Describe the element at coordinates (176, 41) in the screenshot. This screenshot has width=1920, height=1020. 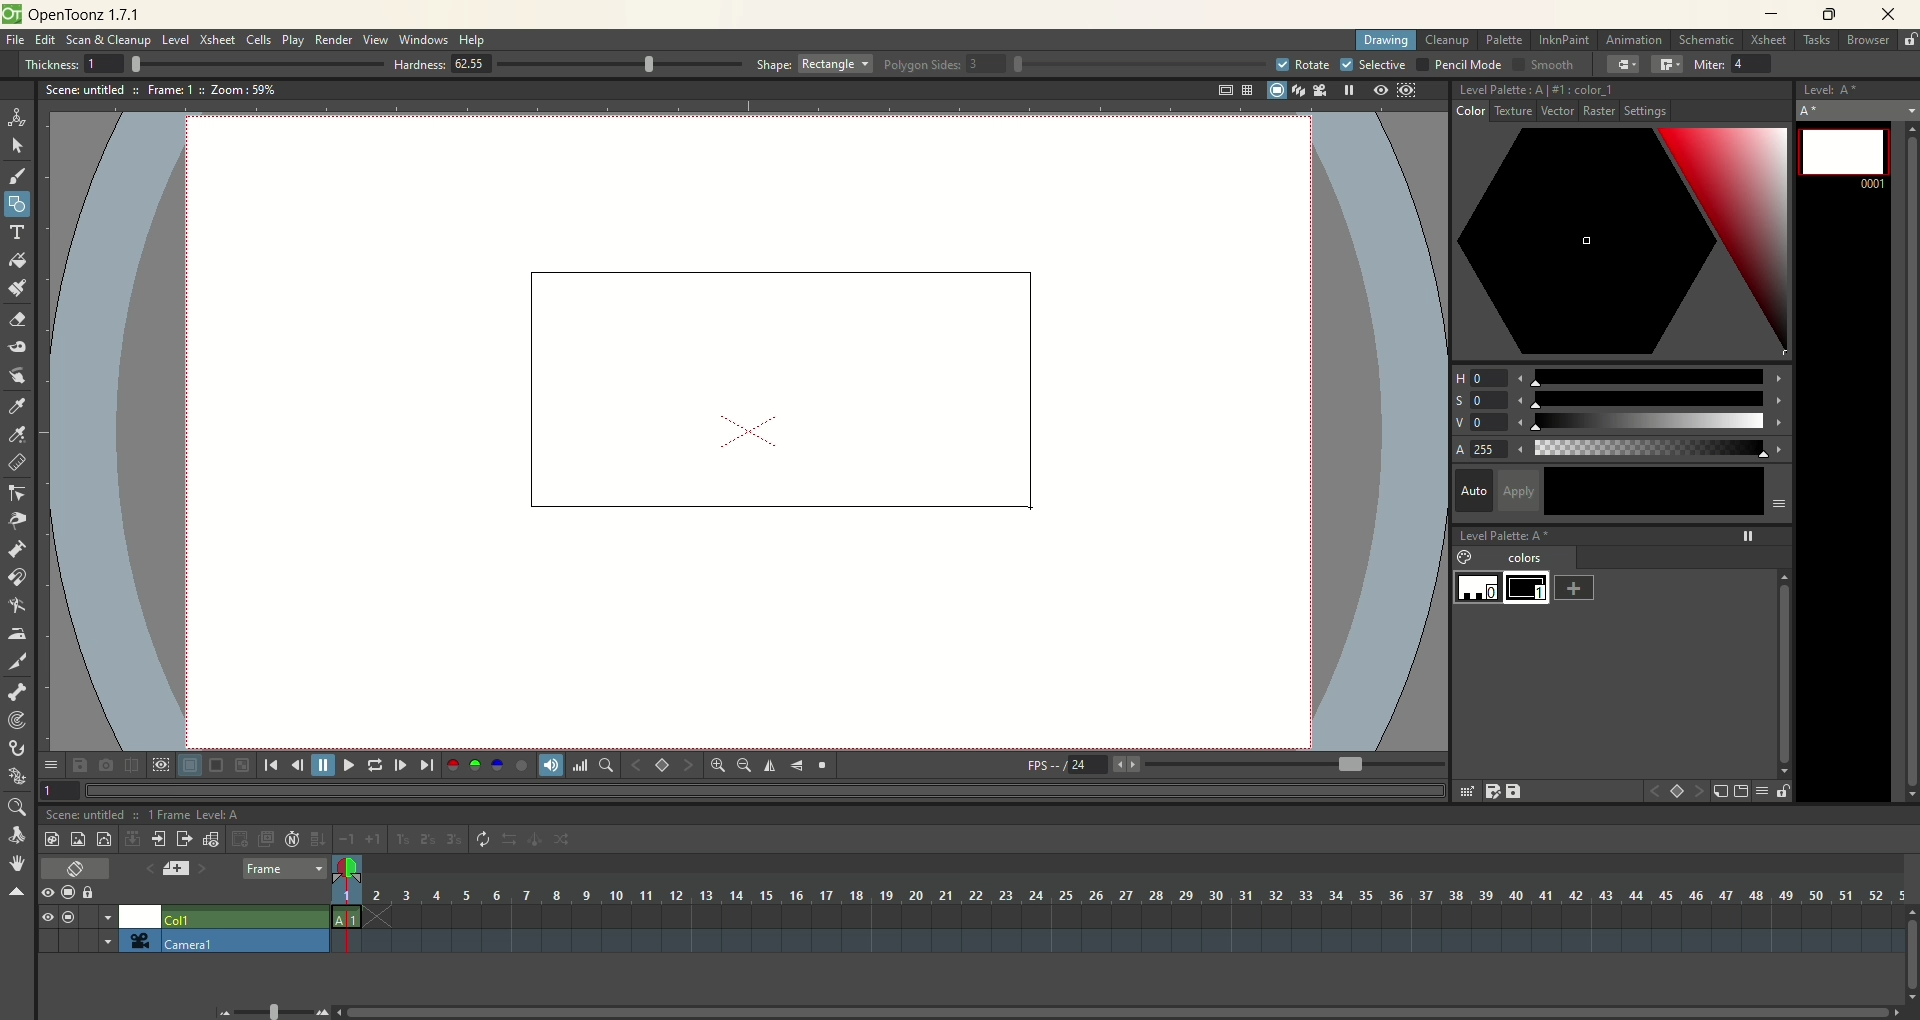
I see `level` at that location.